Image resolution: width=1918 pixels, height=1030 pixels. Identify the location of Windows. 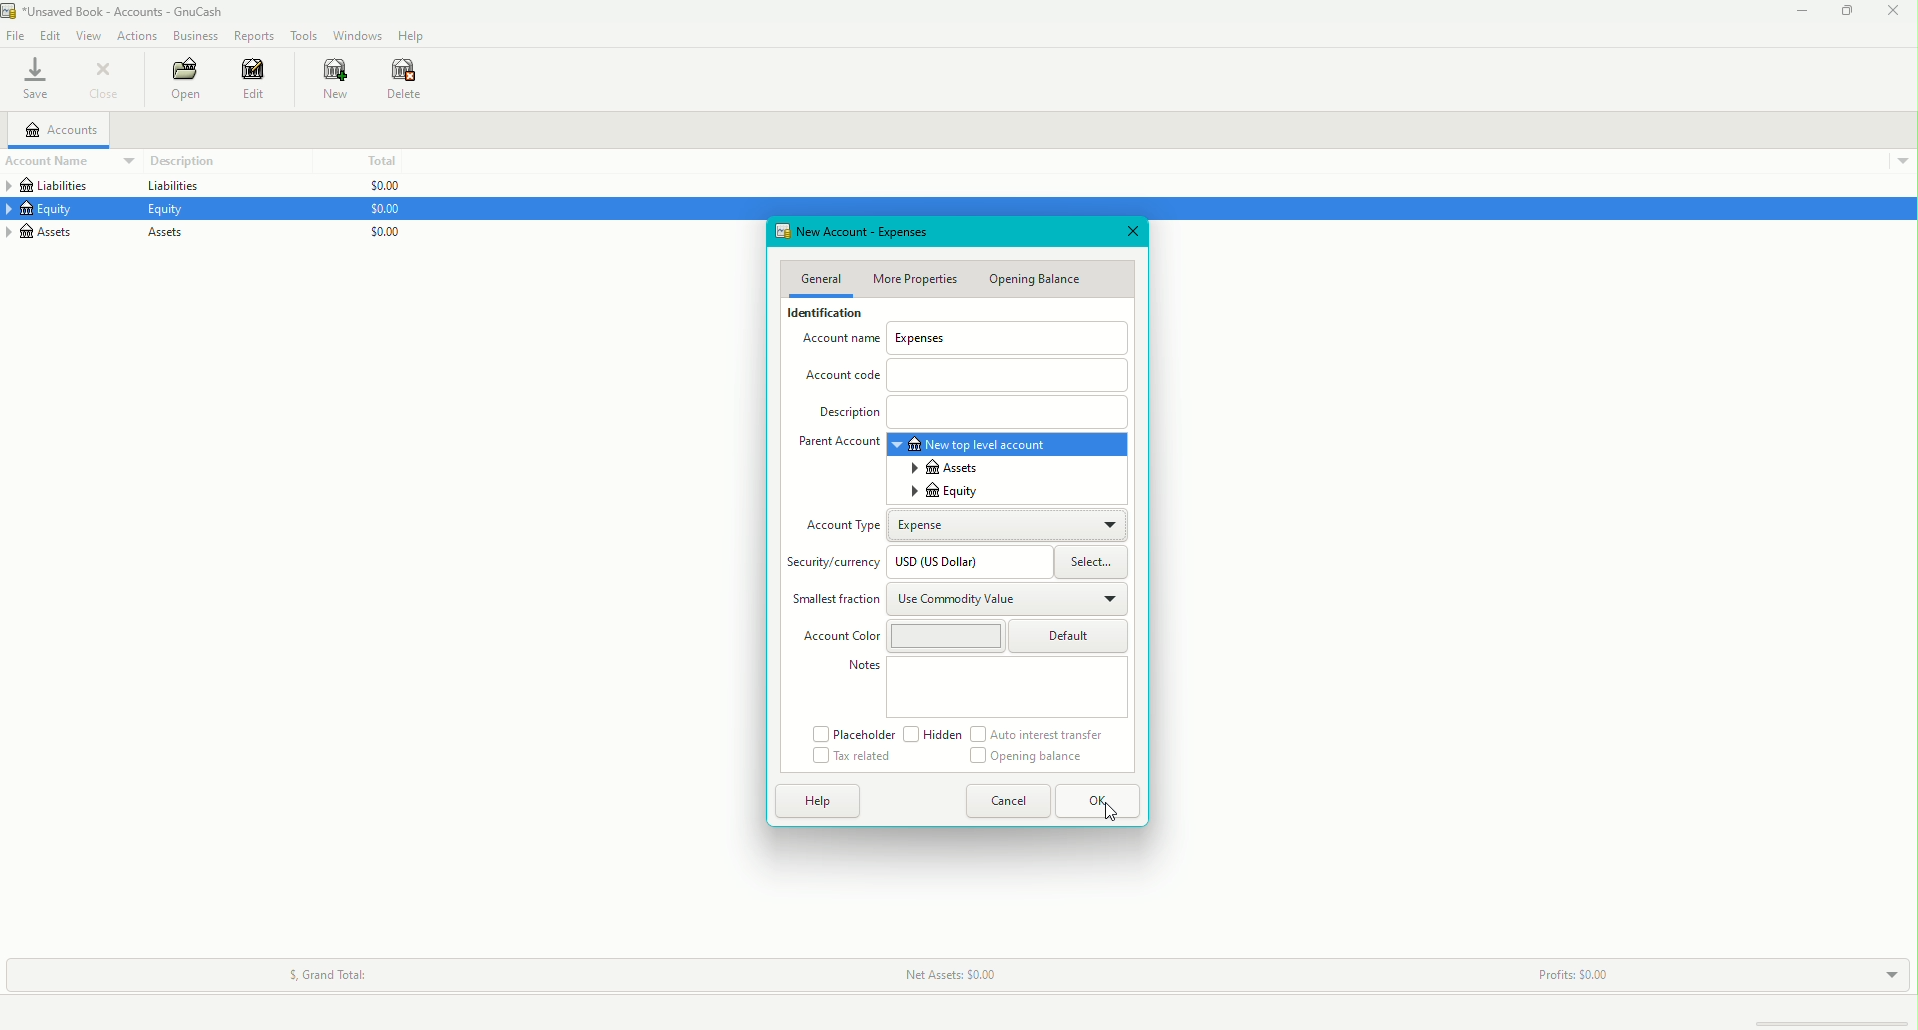
(356, 35).